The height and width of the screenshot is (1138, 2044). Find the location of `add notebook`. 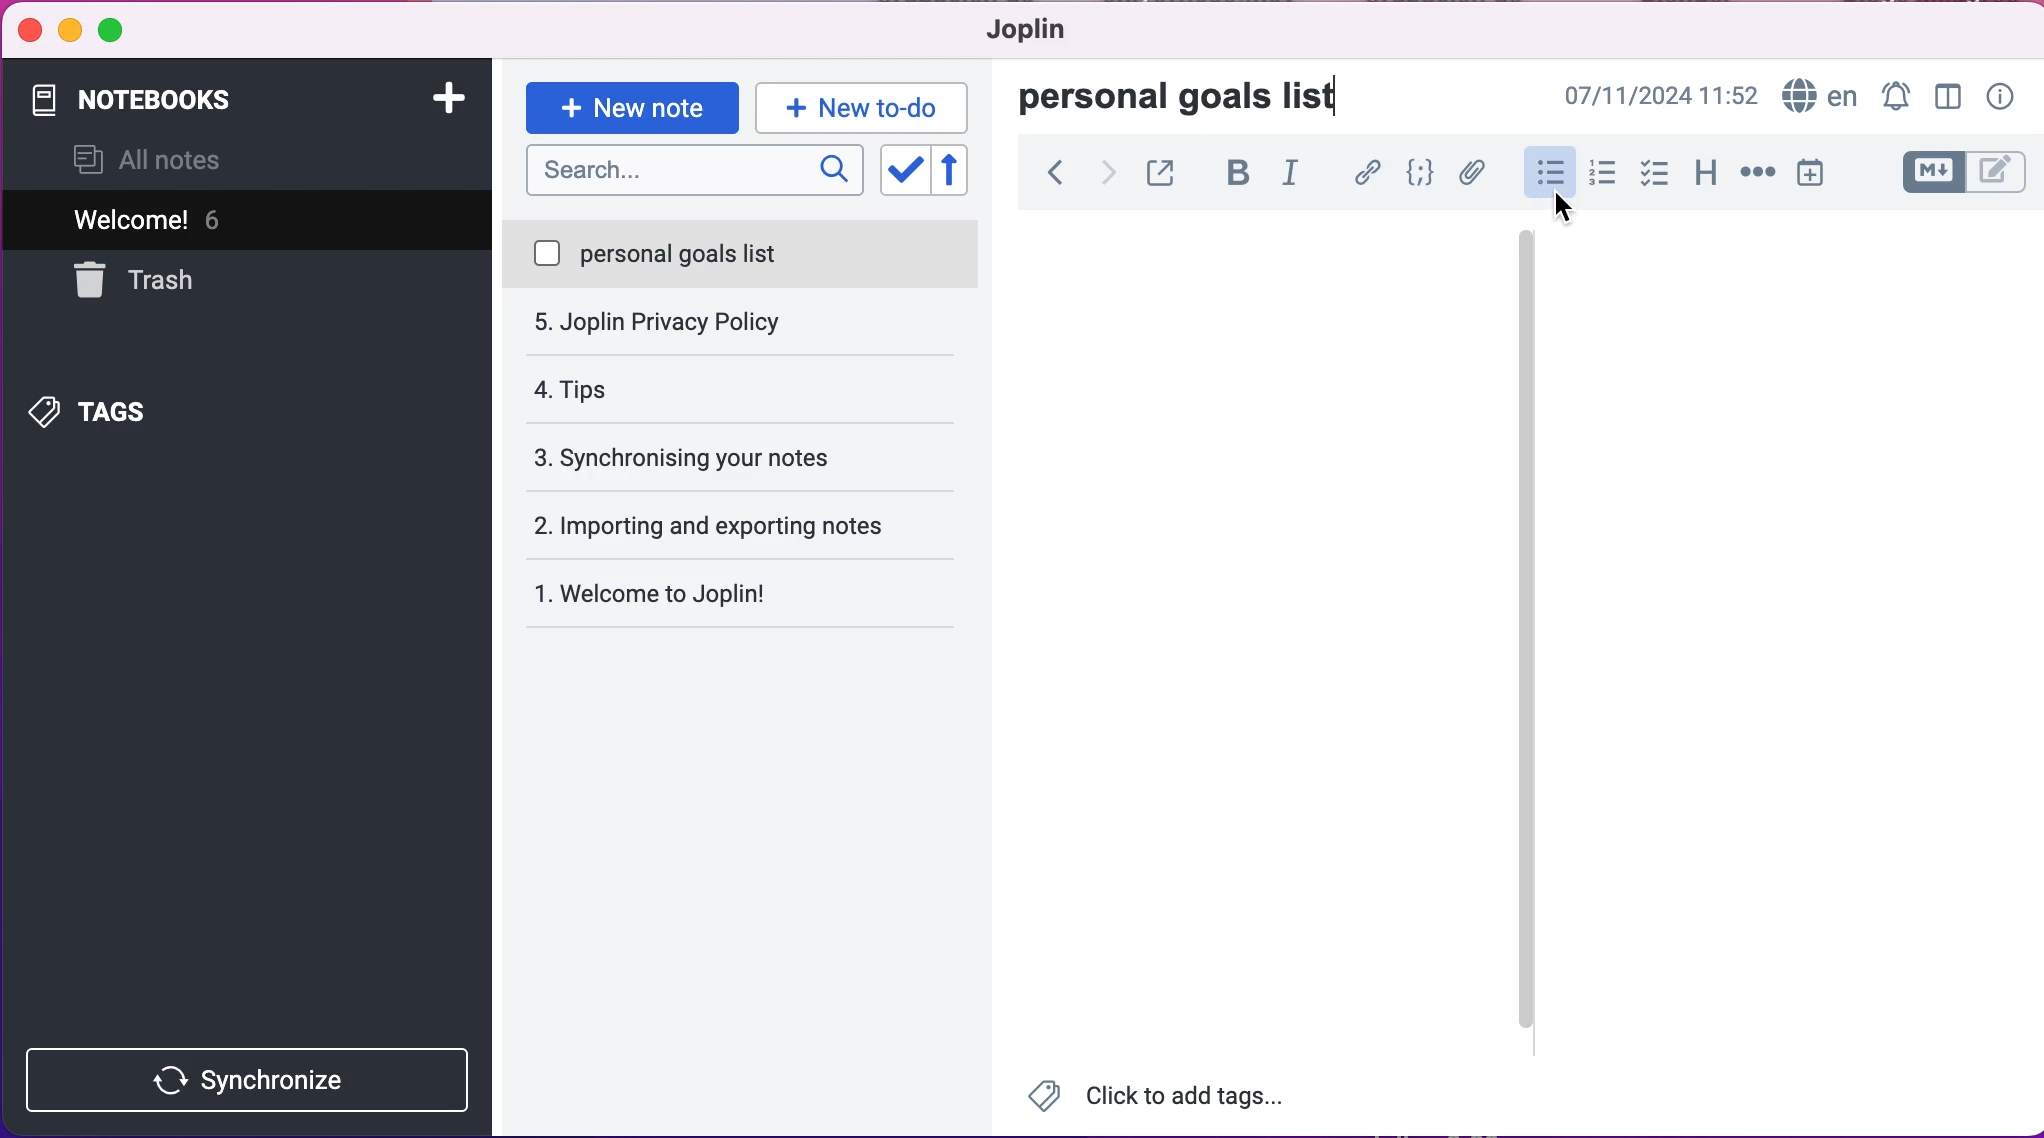

add notebook is located at coordinates (452, 102).